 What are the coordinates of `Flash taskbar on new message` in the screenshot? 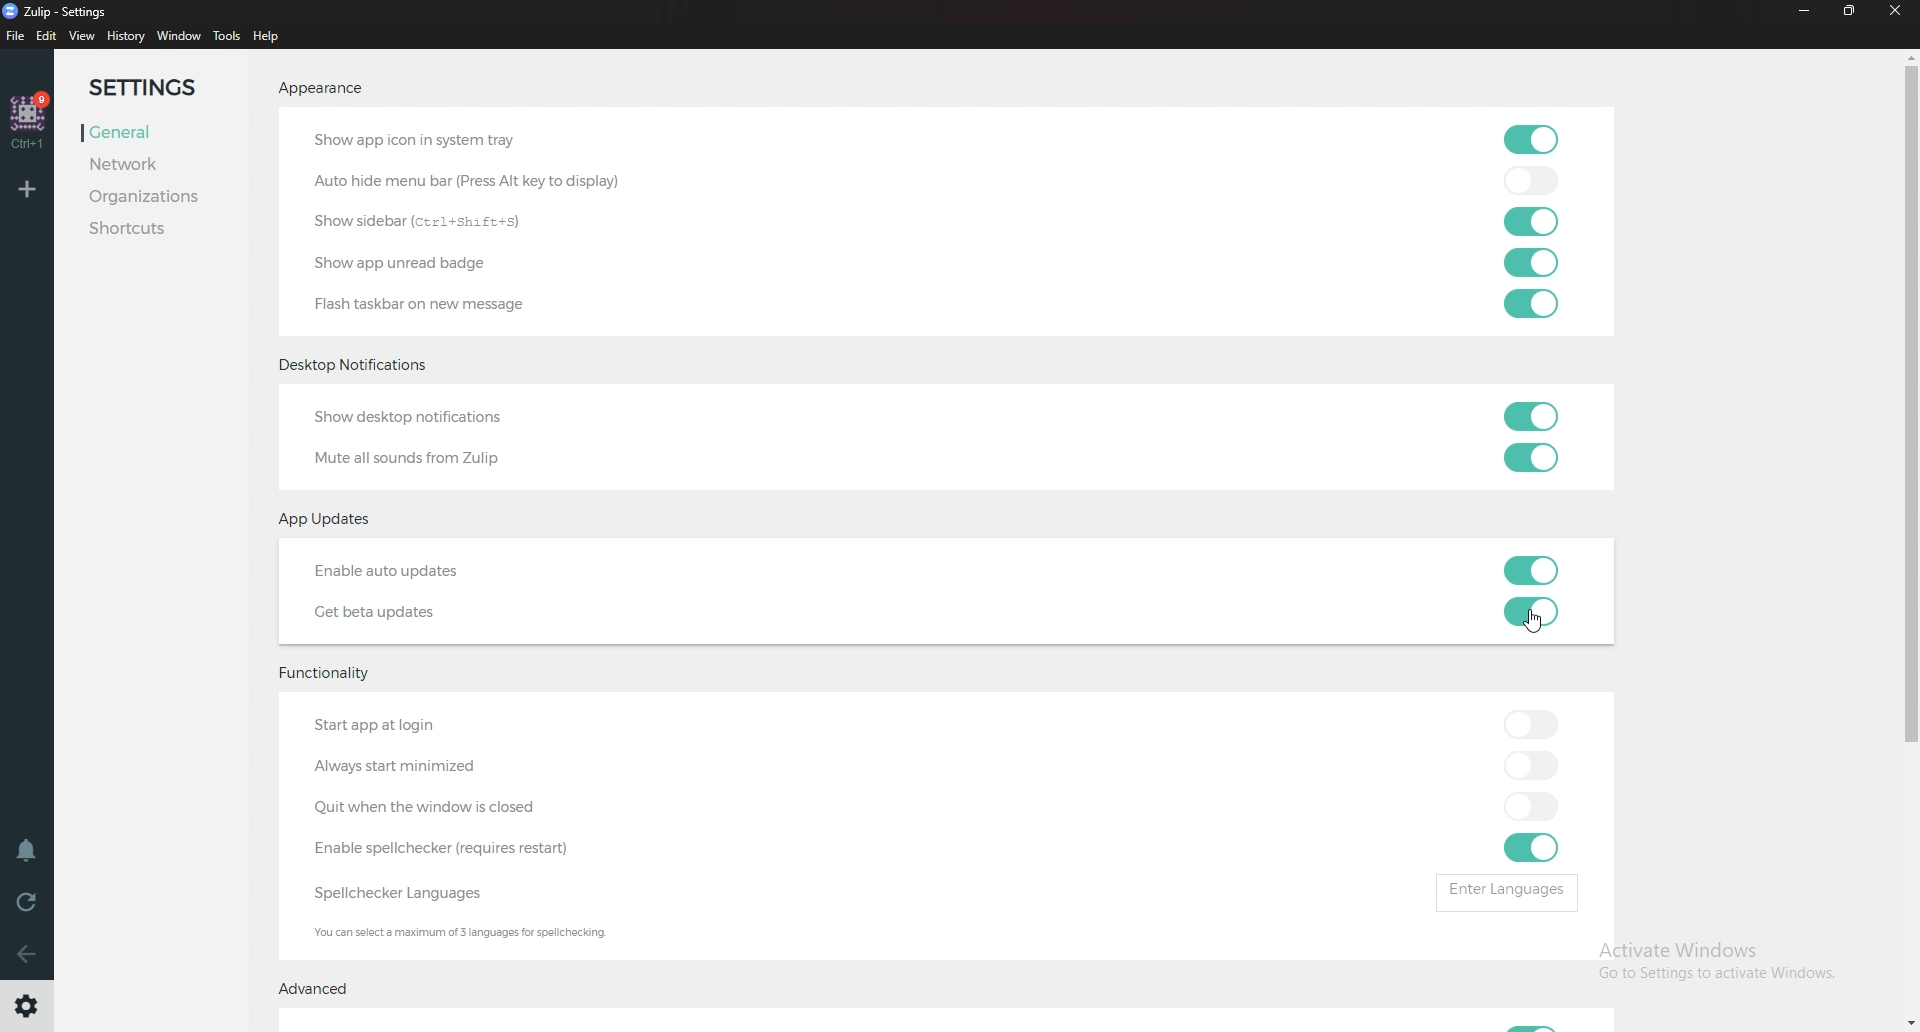 It's located at (474, 308).